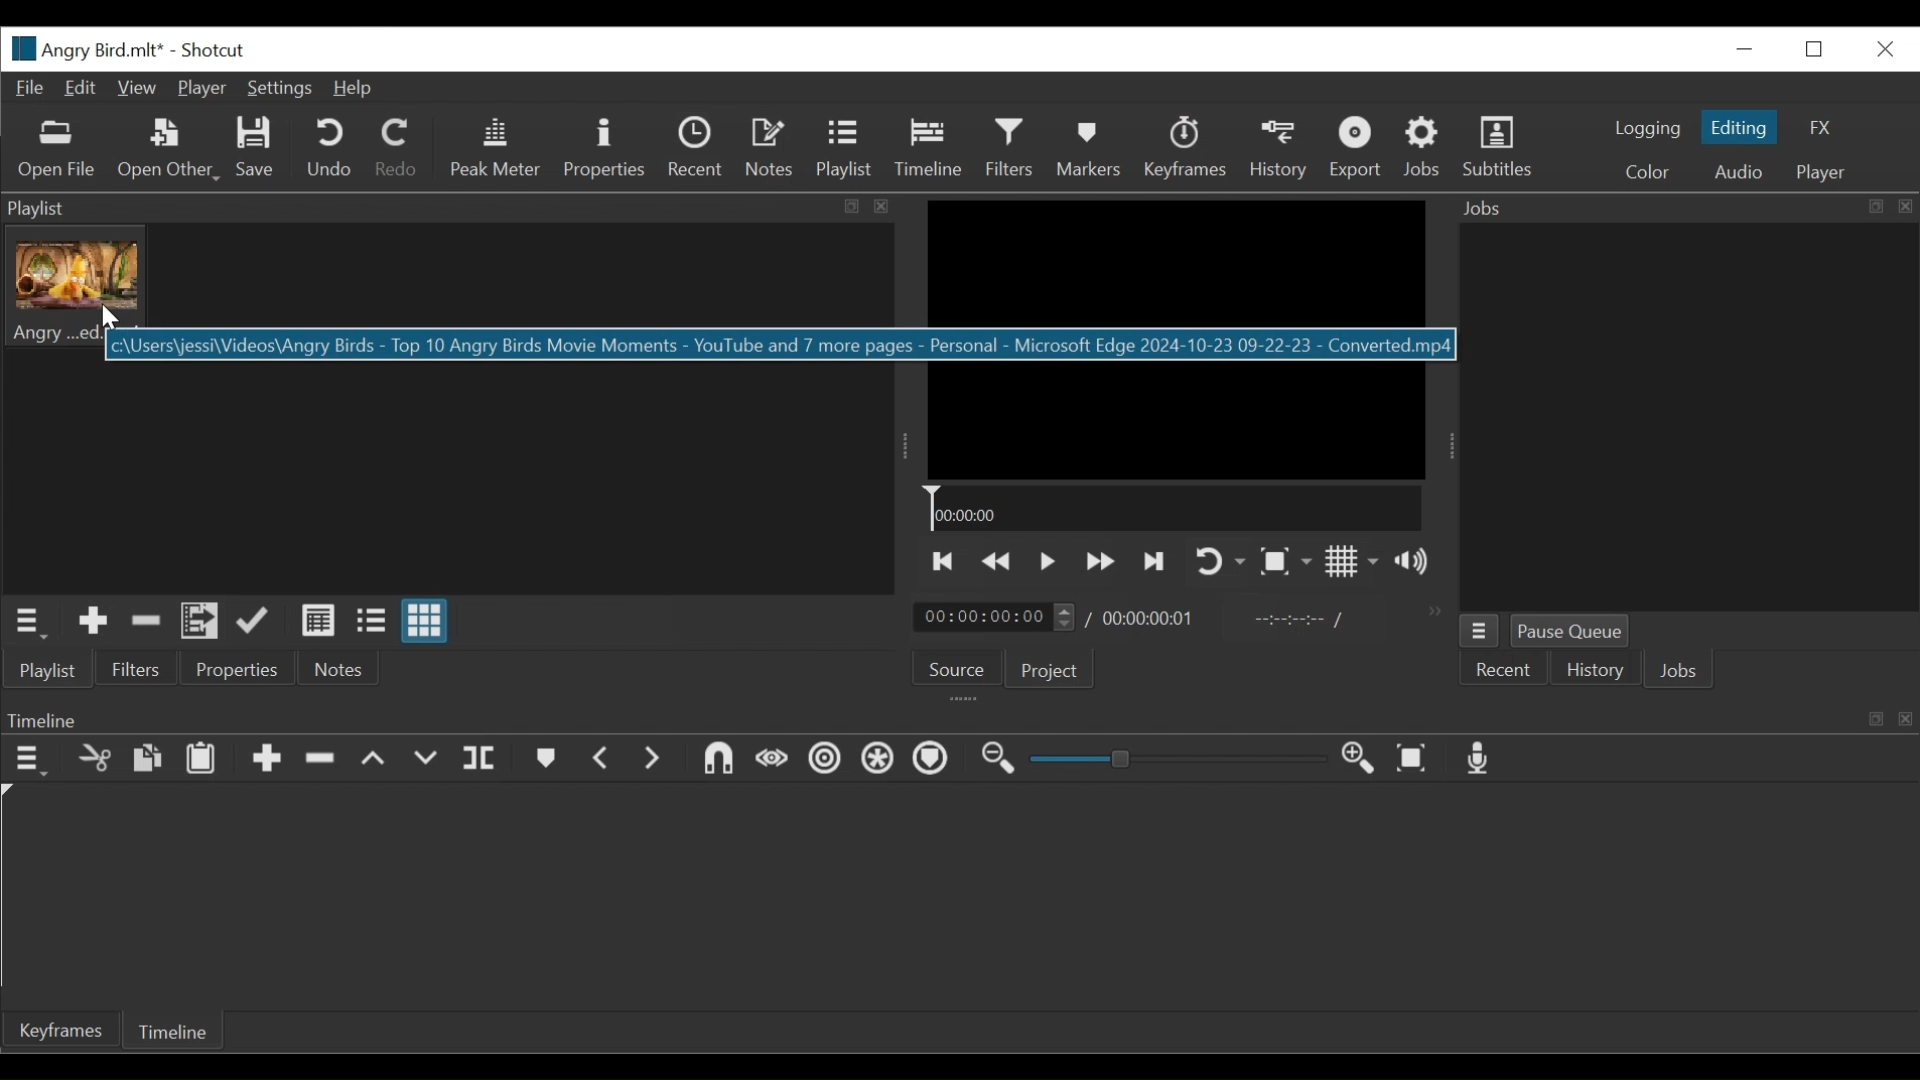  What do you see at coordinates (1678, 670) in the screenshot?
I see `Jobs` at bounding box center [1678, 670].